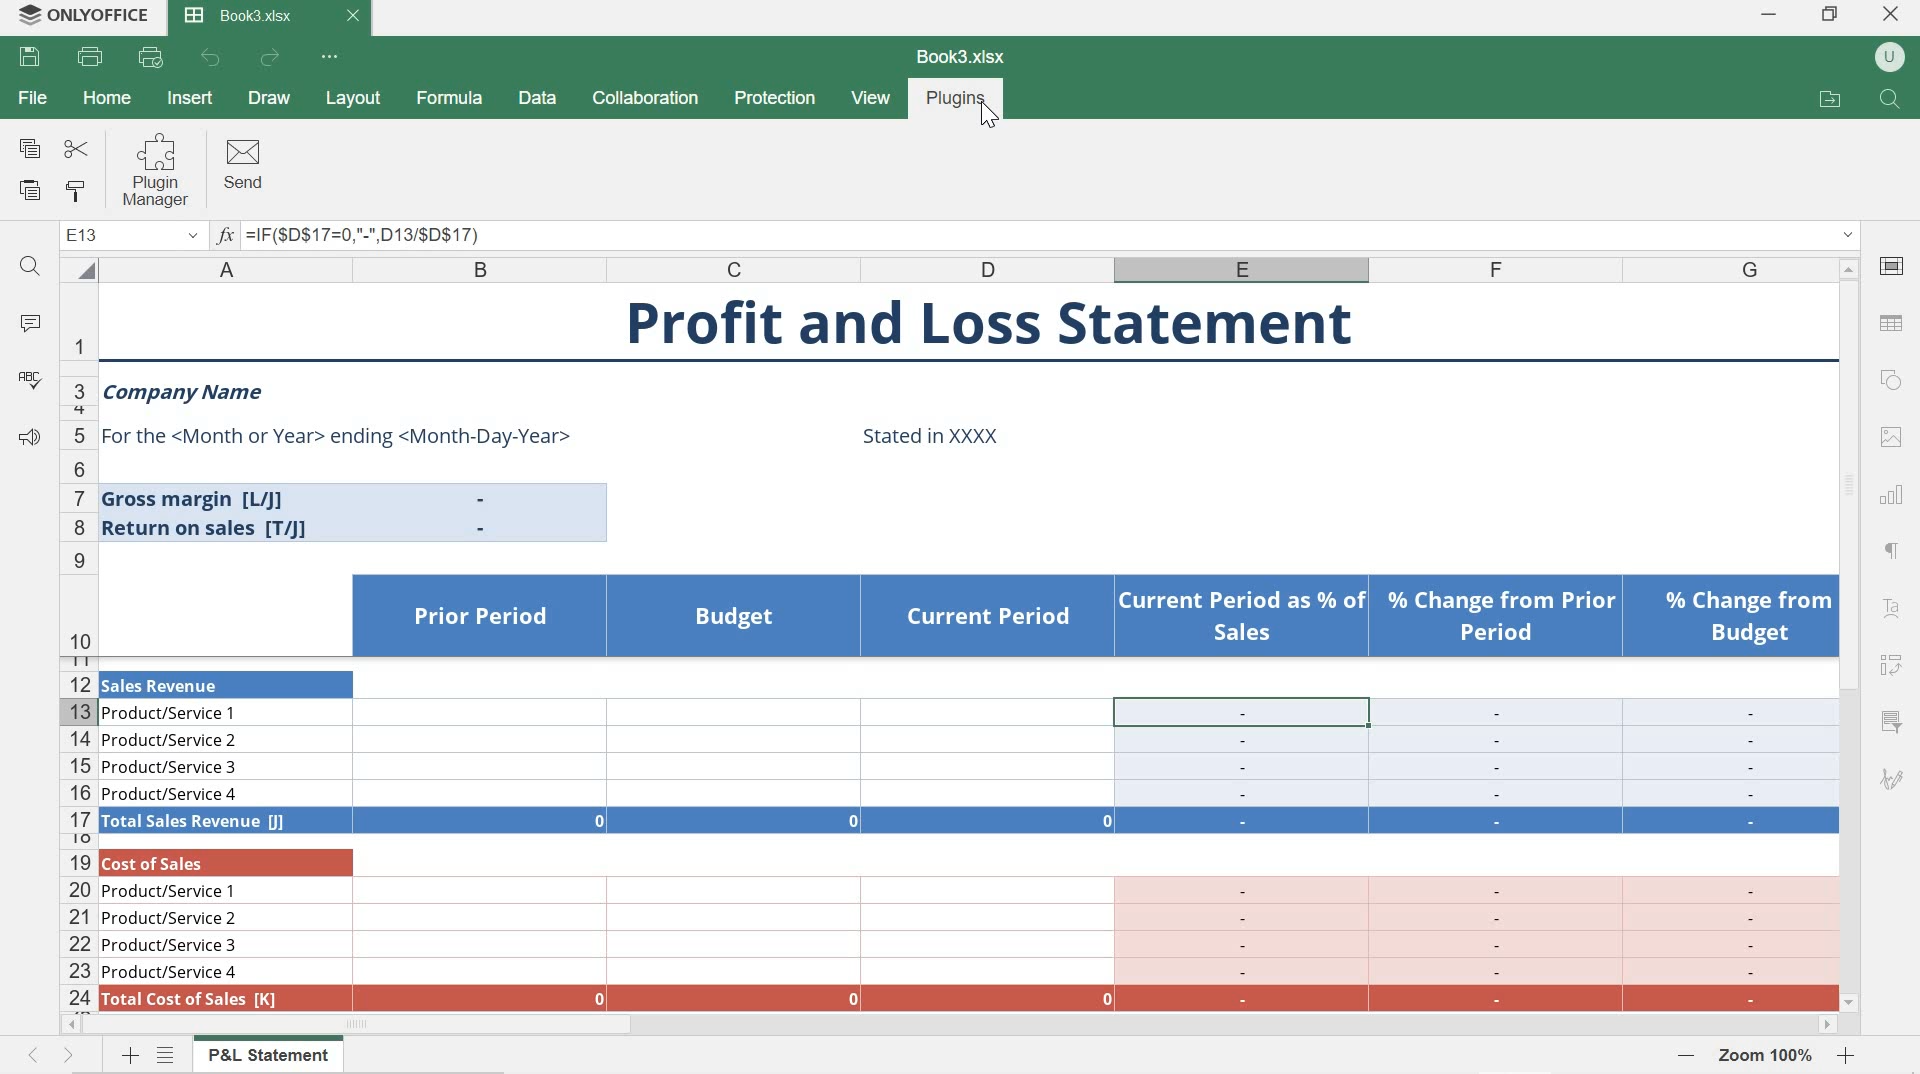 The image size is (1920, 1074). I want to click on Sales Revenue, so click(165, 684).